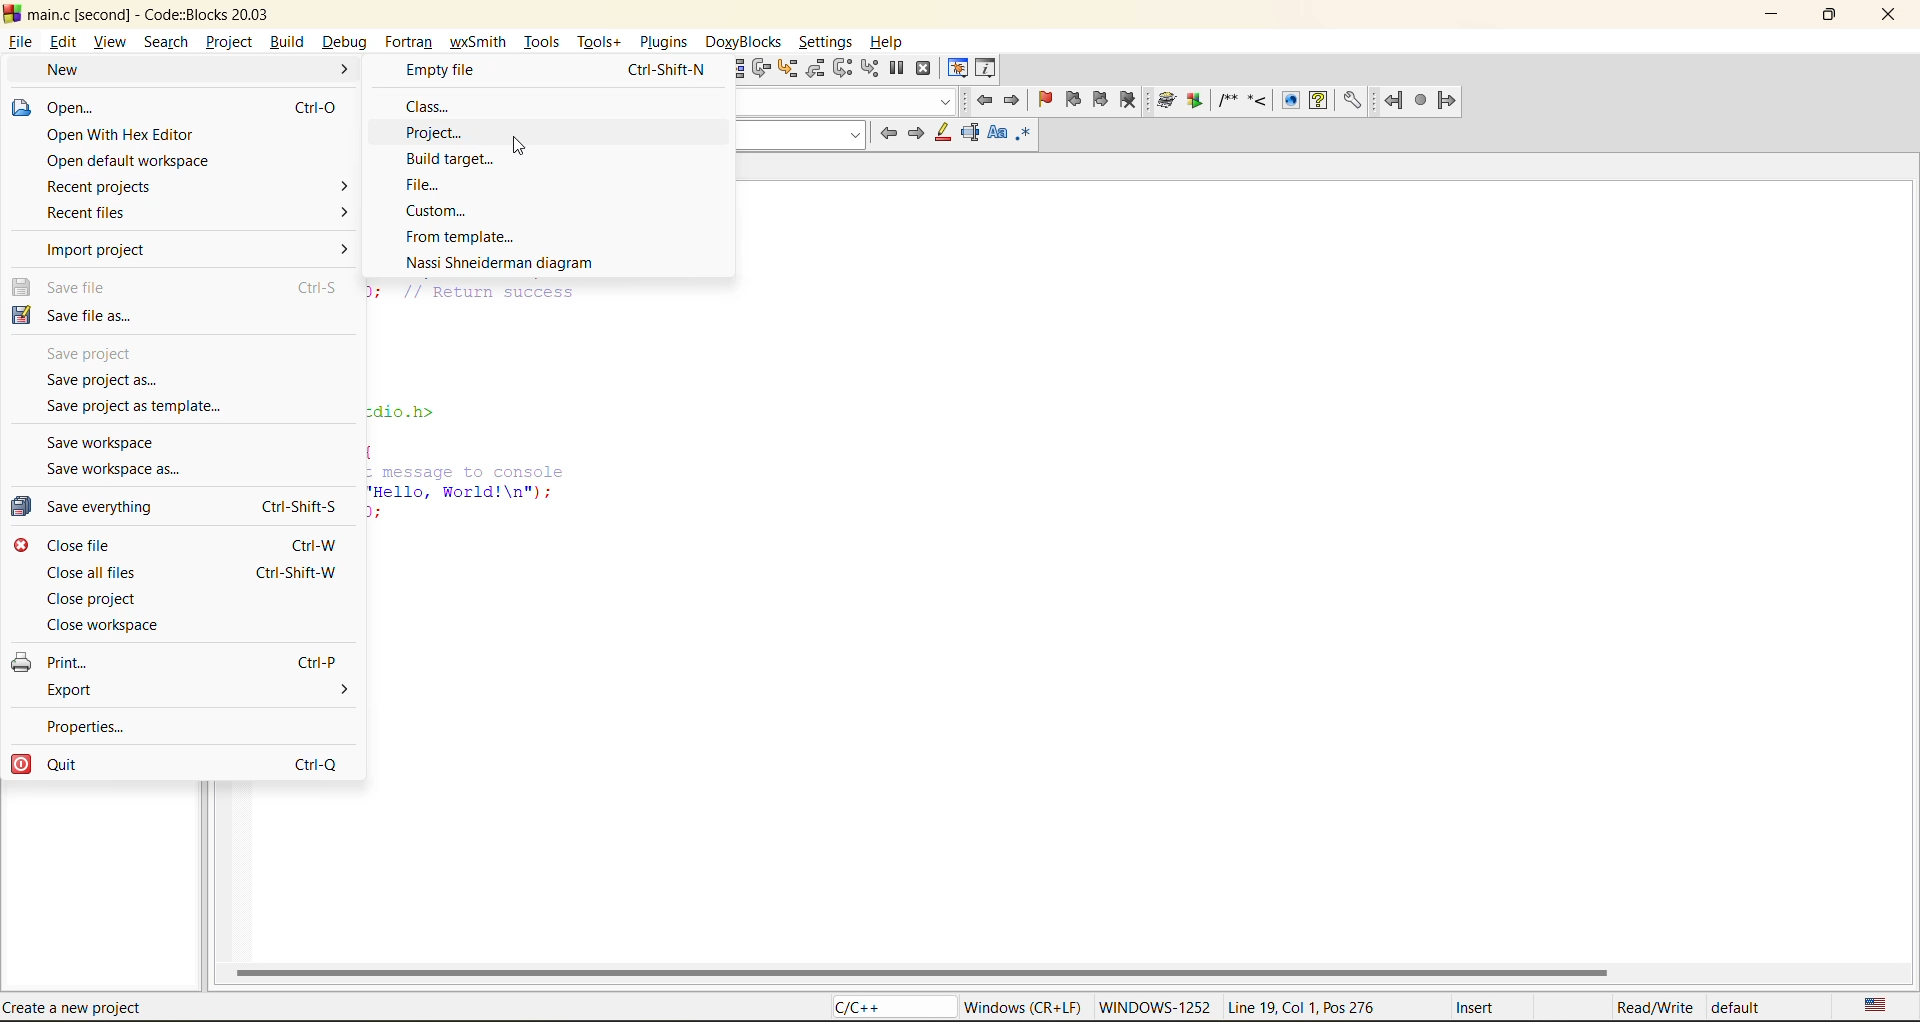  Describe the element at coordinates (99, 378) in the screenshot. I see `save project as` at that location.